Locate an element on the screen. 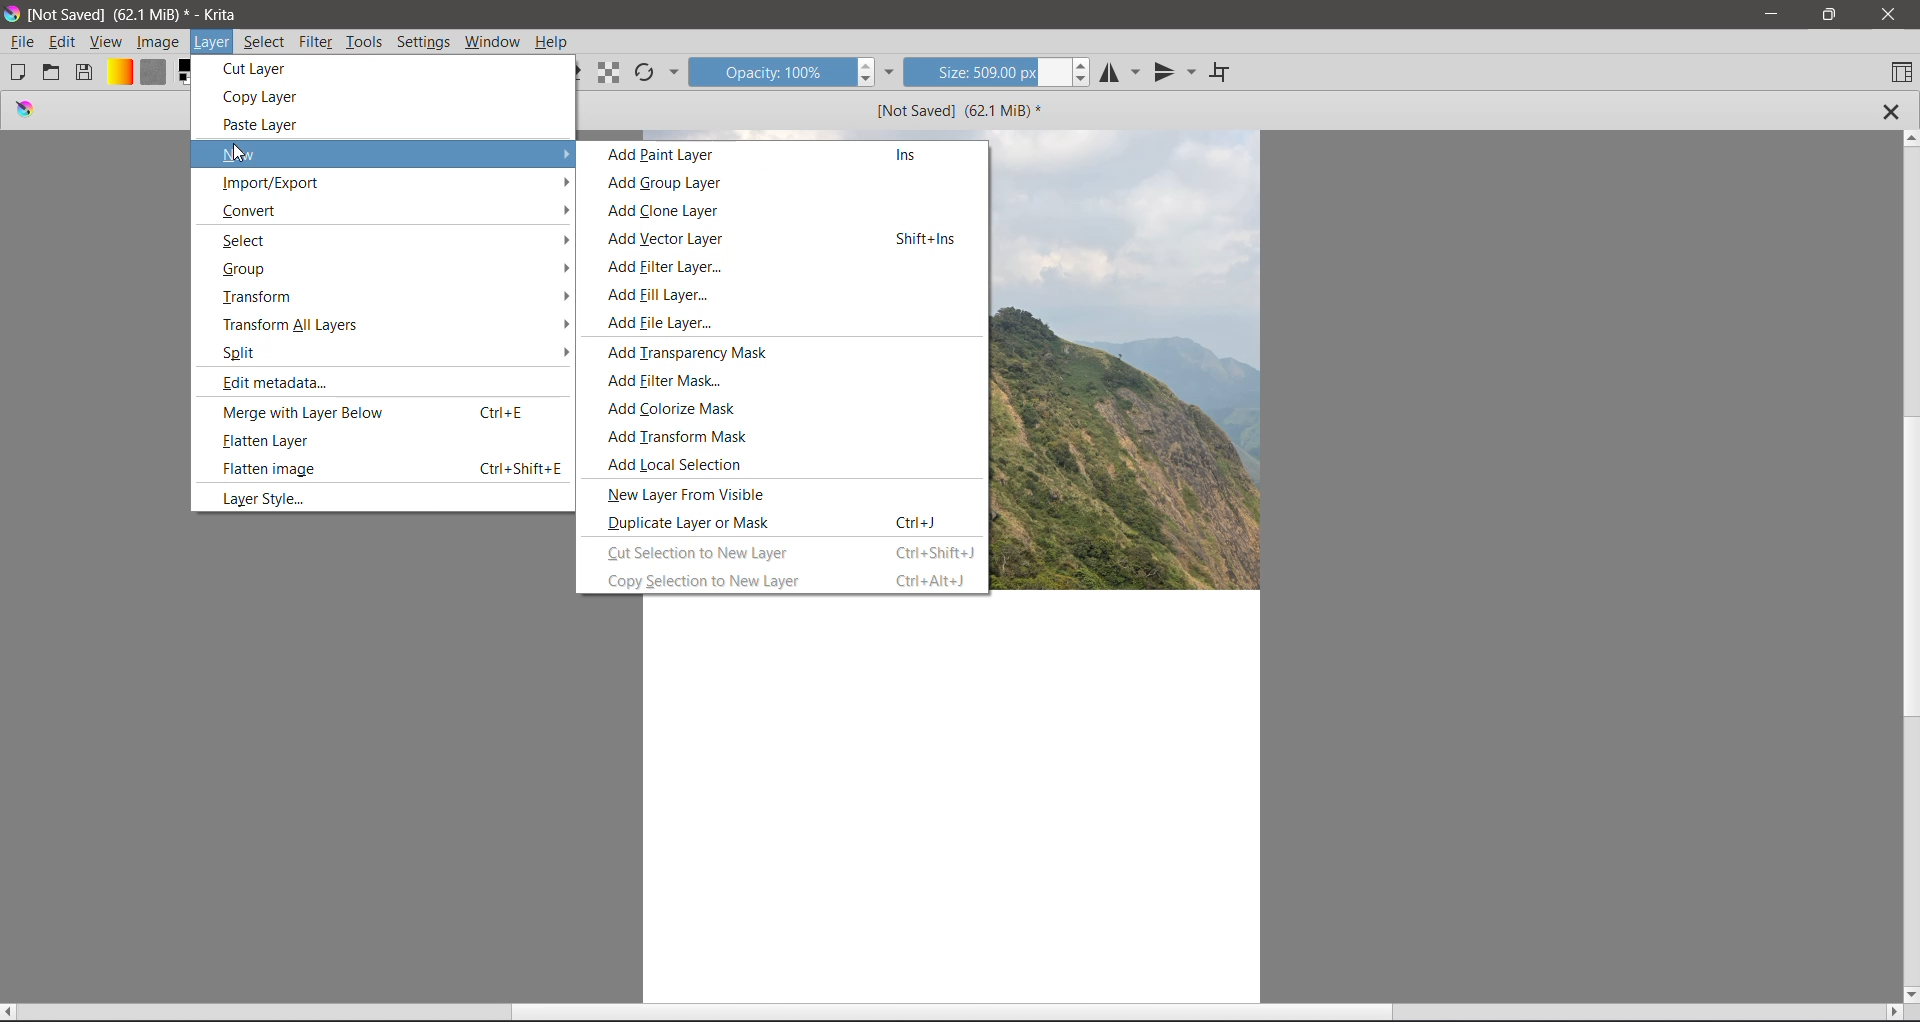 Image resolution: width=1920 pixels, height=1022 pixels. Add Vector Layer is located at coordinates (788, 237).